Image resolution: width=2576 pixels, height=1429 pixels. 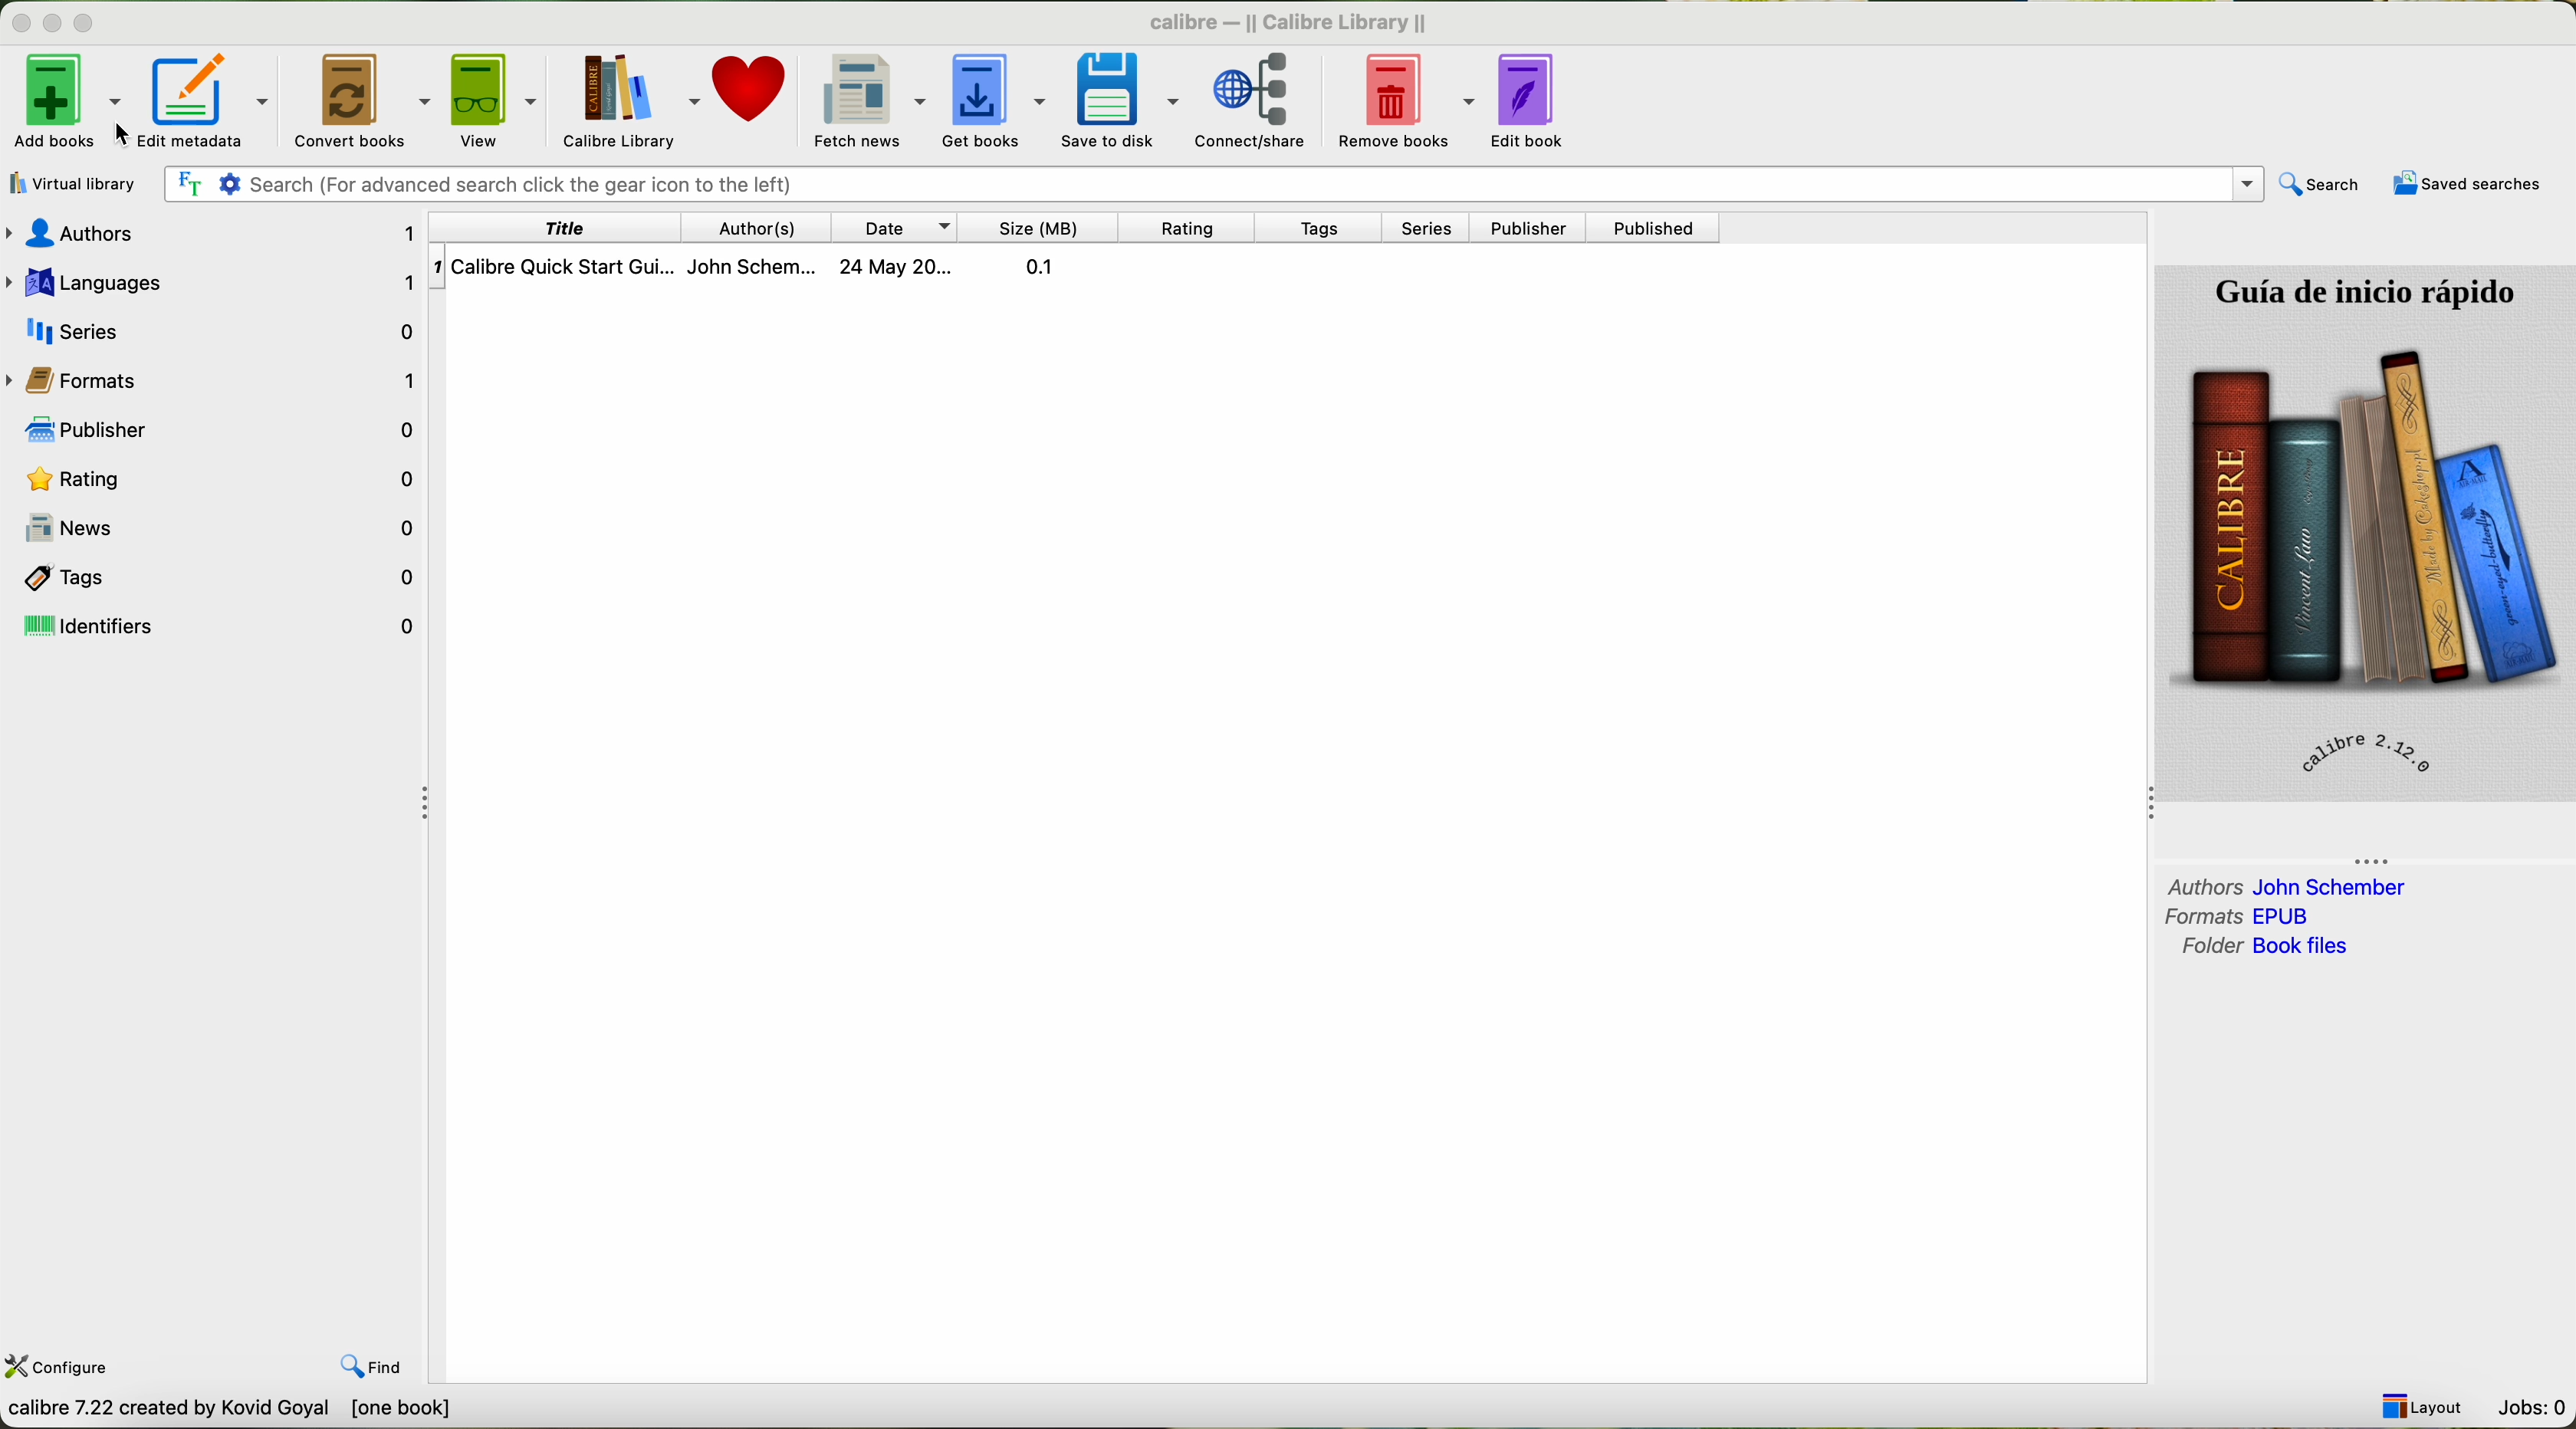 What do you see at coordinates (213, 332) in the screenshot?
I see `series` at bounding box center [213, 332].